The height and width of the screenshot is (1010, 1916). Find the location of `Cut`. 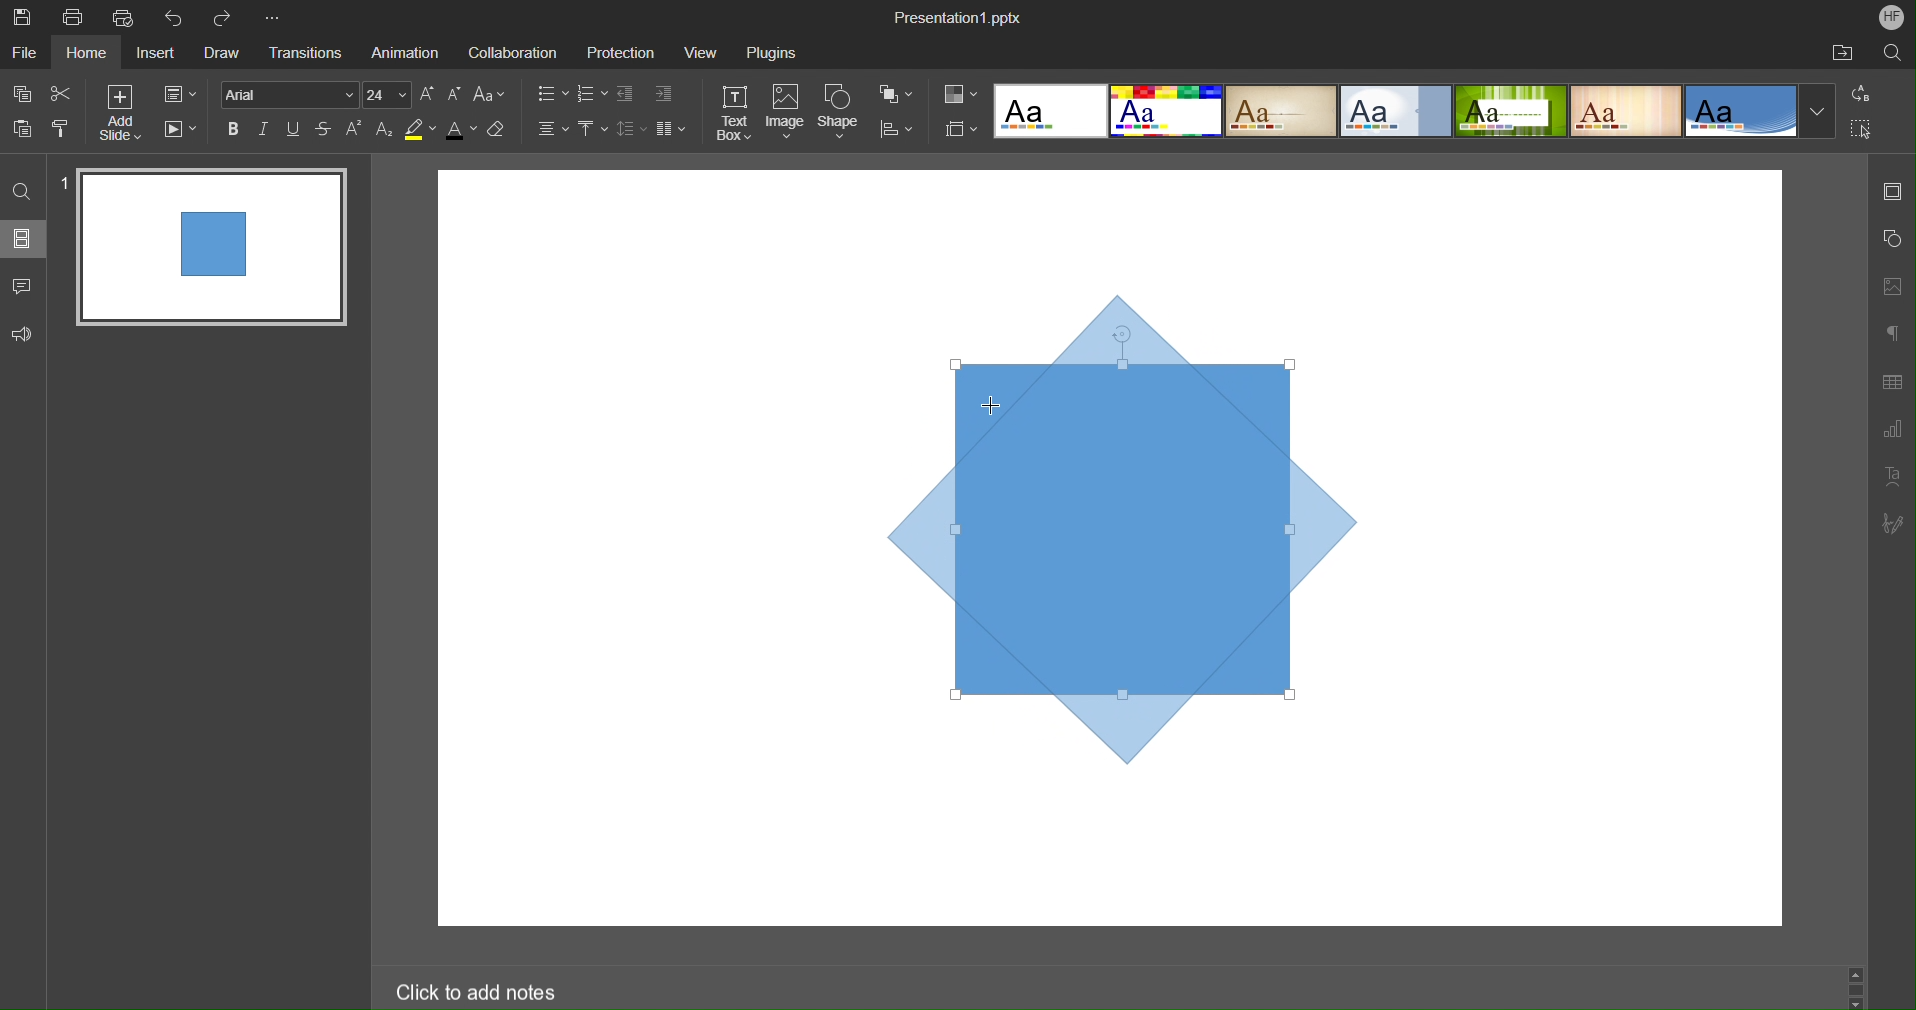

Cut is located at coordinates (58, 93).